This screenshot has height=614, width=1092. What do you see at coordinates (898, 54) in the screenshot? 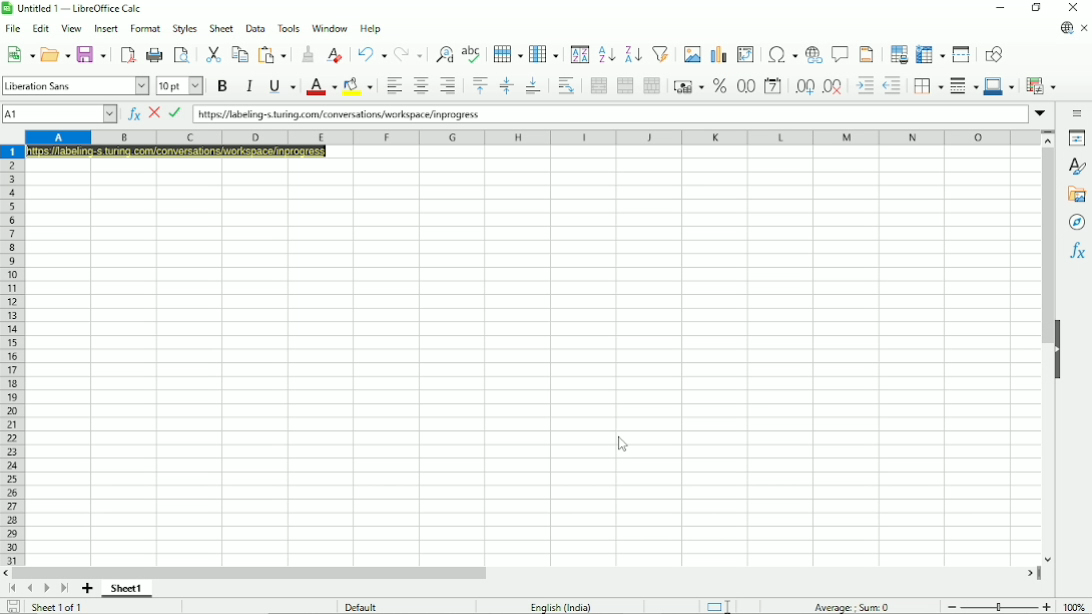
I see `Define print area` at bounding box center [898, 54].